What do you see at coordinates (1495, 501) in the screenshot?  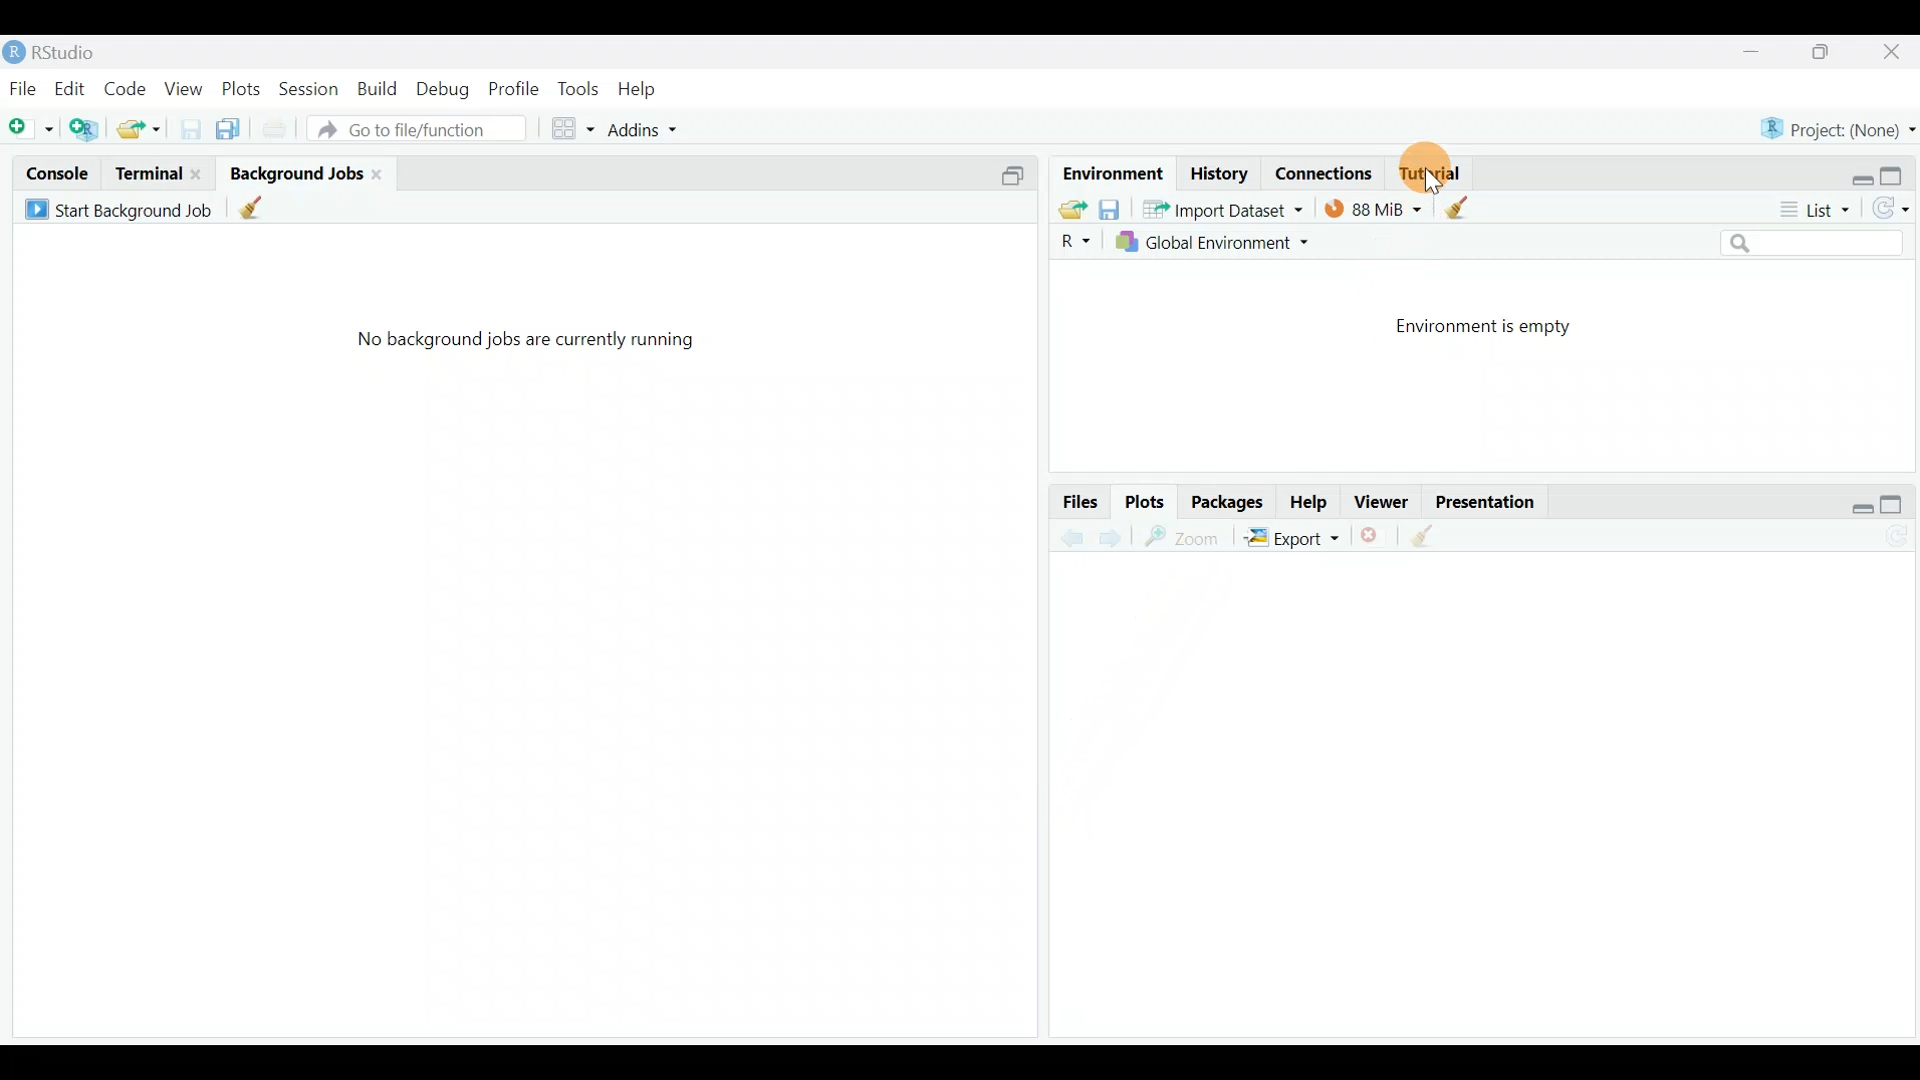 I see `Presentation` at bounding box center [1495, 501].